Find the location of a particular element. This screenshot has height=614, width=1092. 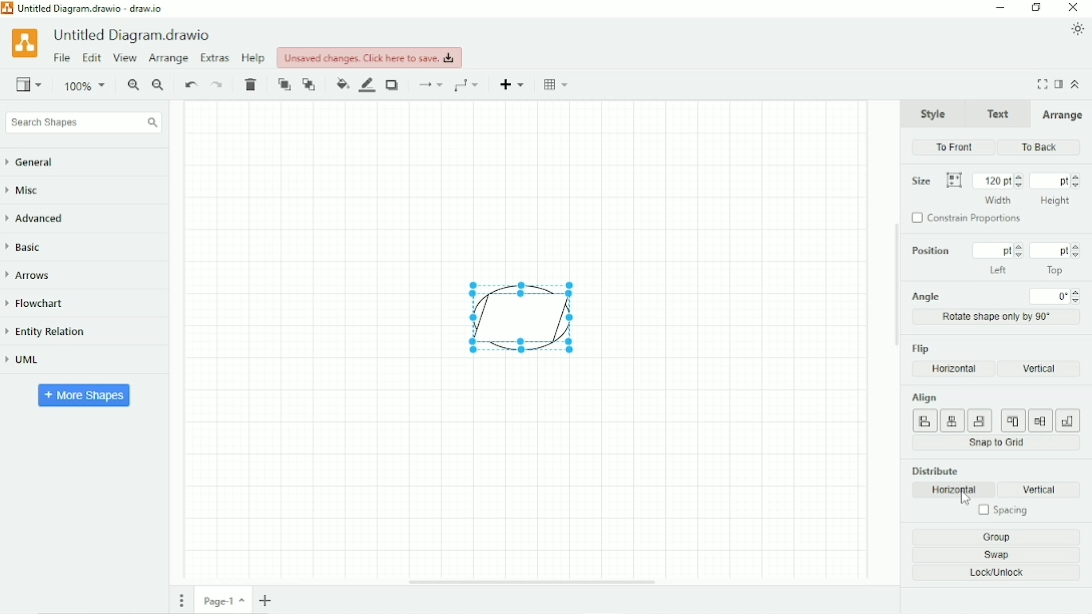

Current page is located at coordinates (224, 600).